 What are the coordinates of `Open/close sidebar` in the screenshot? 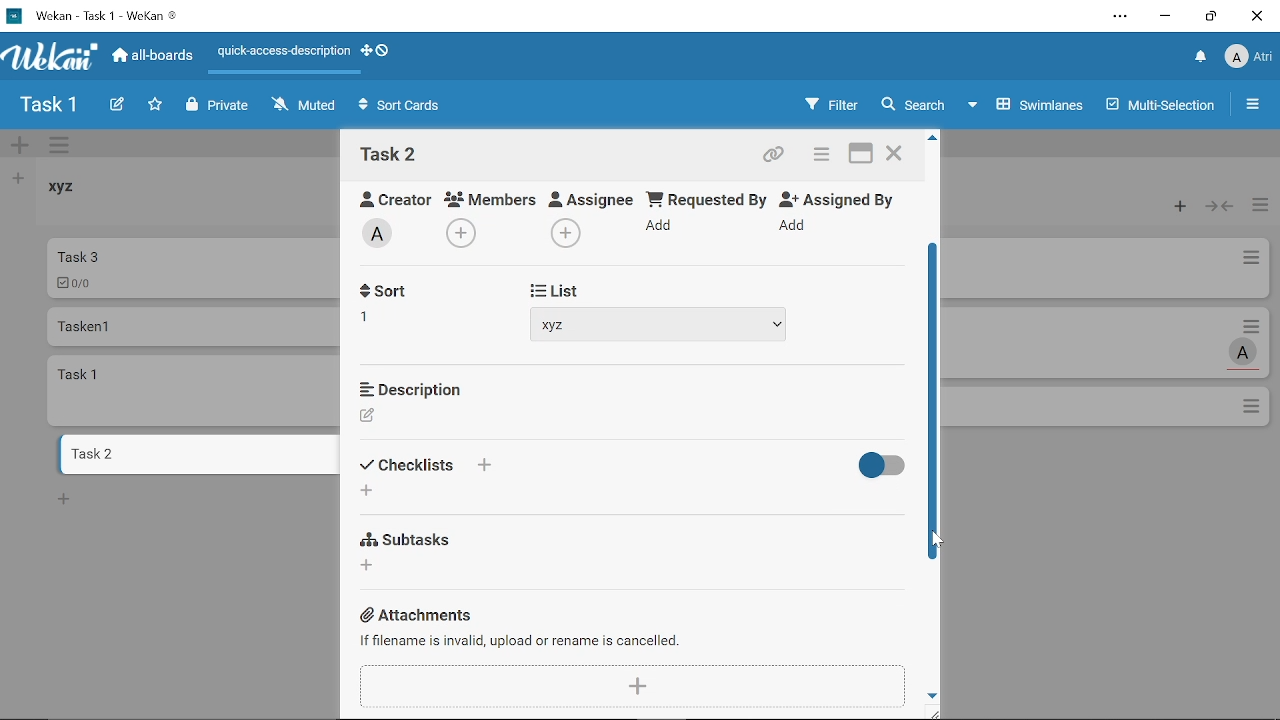 It's located at (1255, 107).